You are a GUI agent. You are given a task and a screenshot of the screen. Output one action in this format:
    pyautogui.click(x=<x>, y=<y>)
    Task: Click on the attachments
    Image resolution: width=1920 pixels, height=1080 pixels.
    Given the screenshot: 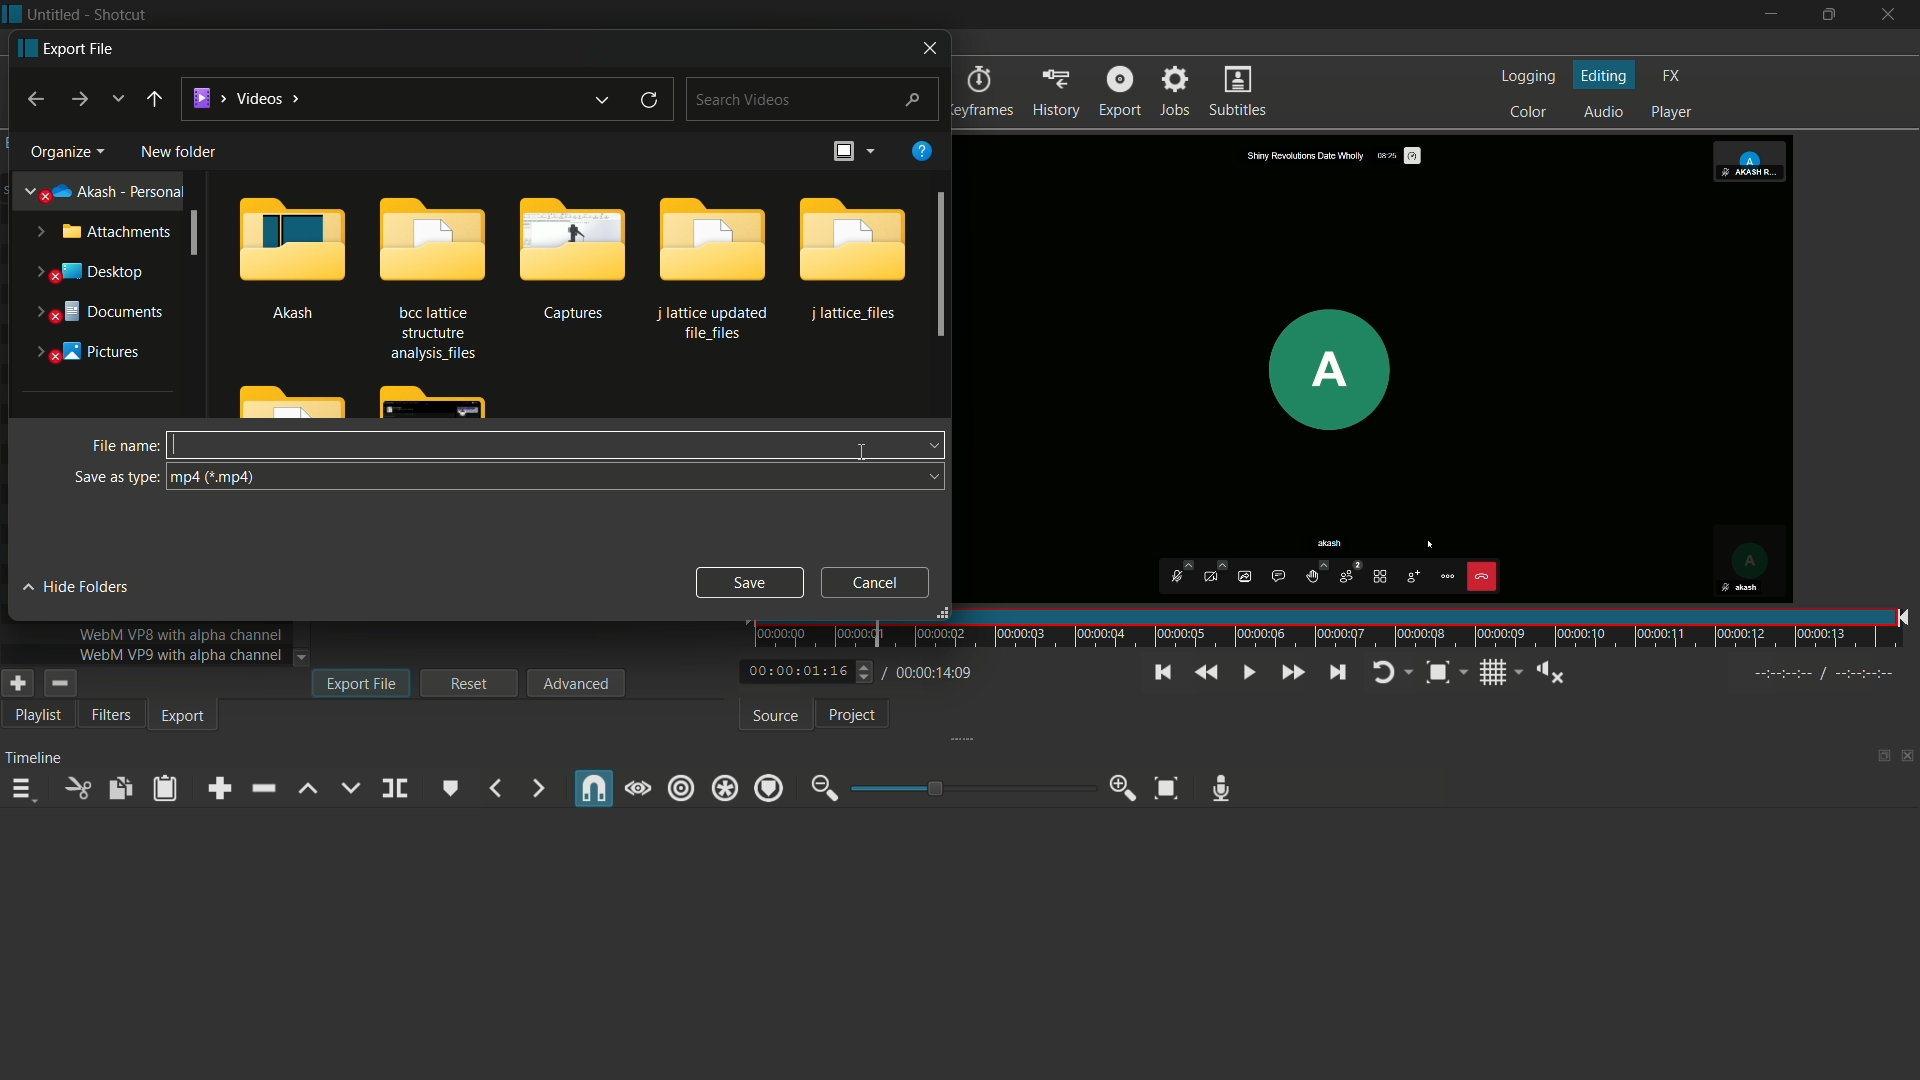 What is the action you would take?
    pyautogui.click(x=103, y=231)
    